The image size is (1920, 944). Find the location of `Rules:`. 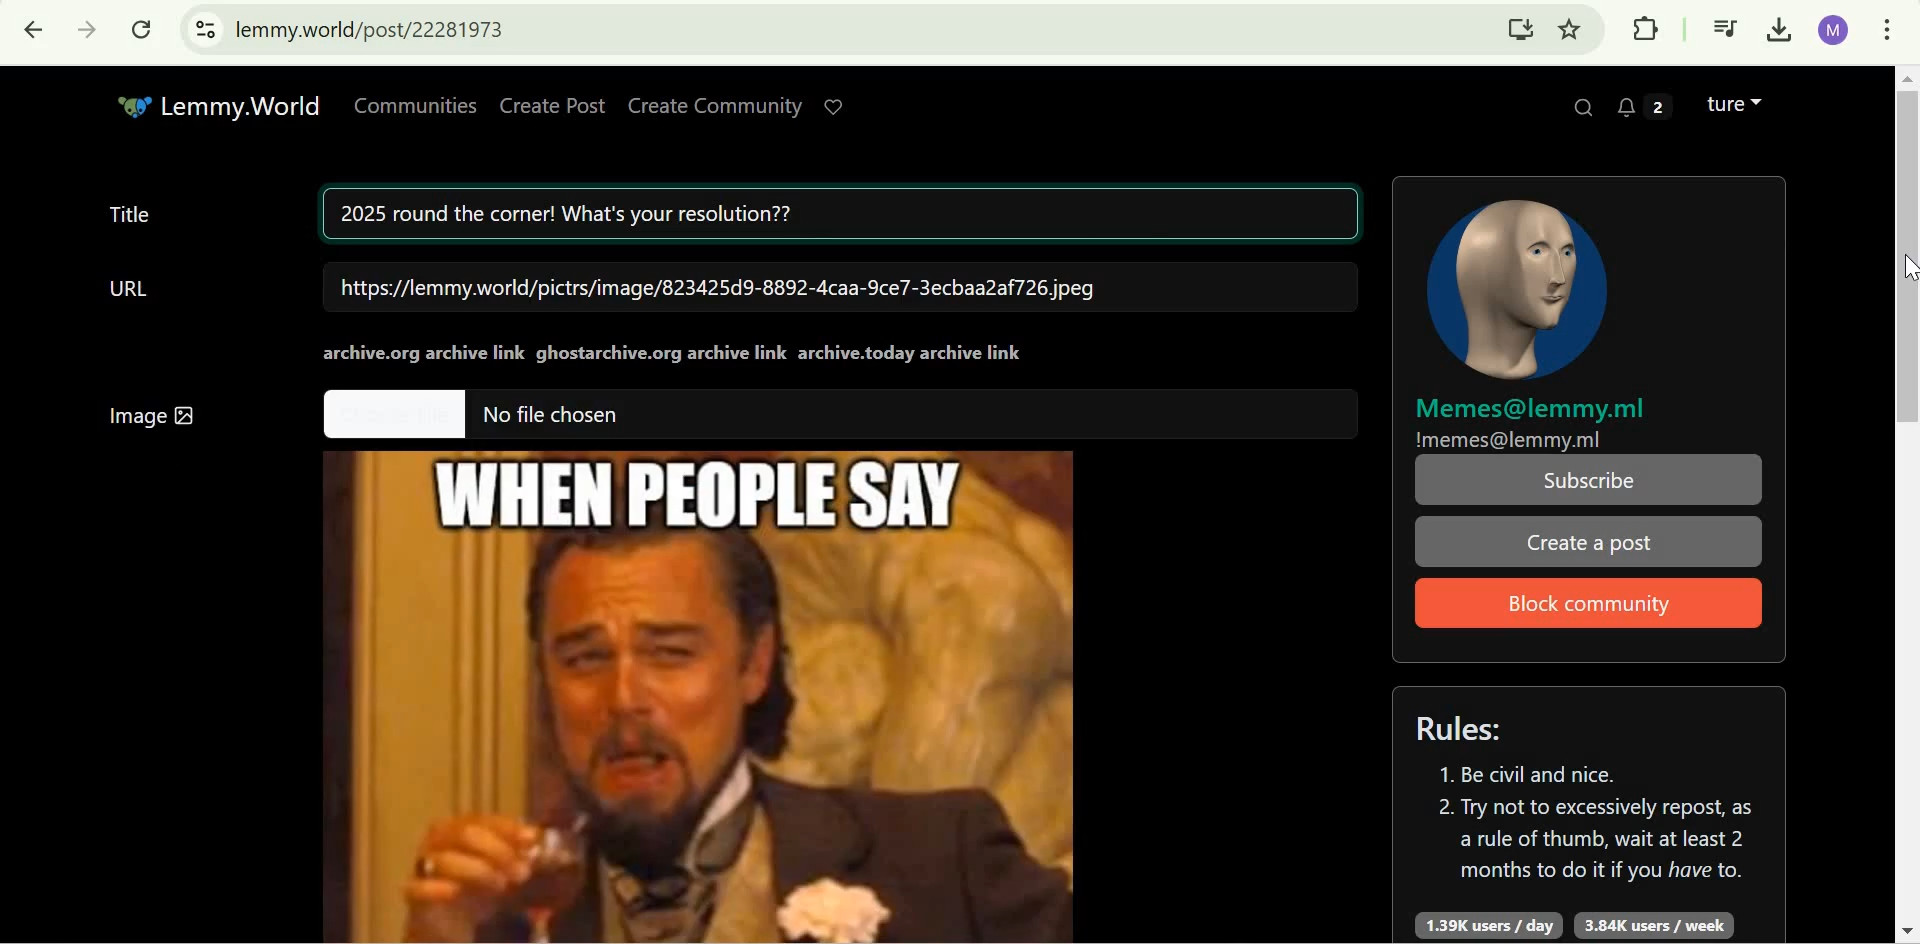

Rules: is located at coordinates (1468, 728).